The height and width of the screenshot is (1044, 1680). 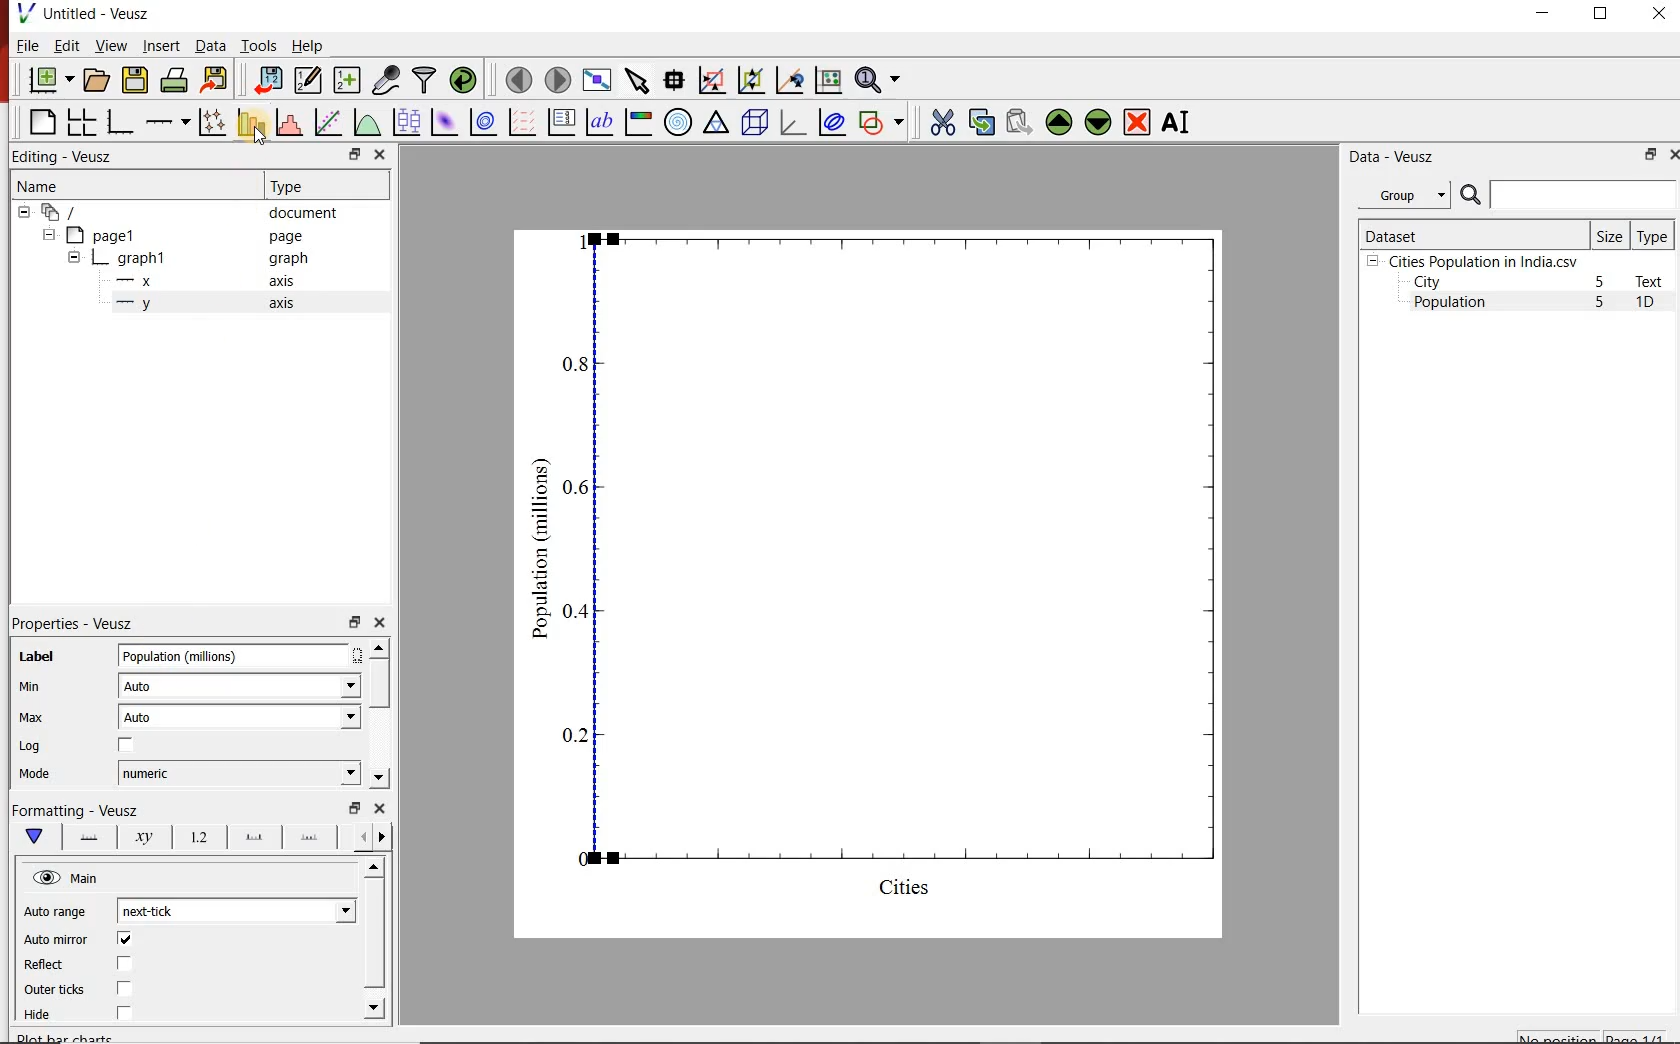 What do you see at coordinates (1403, 194) in the screenshot?
I see `Group datasets with property given` at bounding box center [1403, 194].